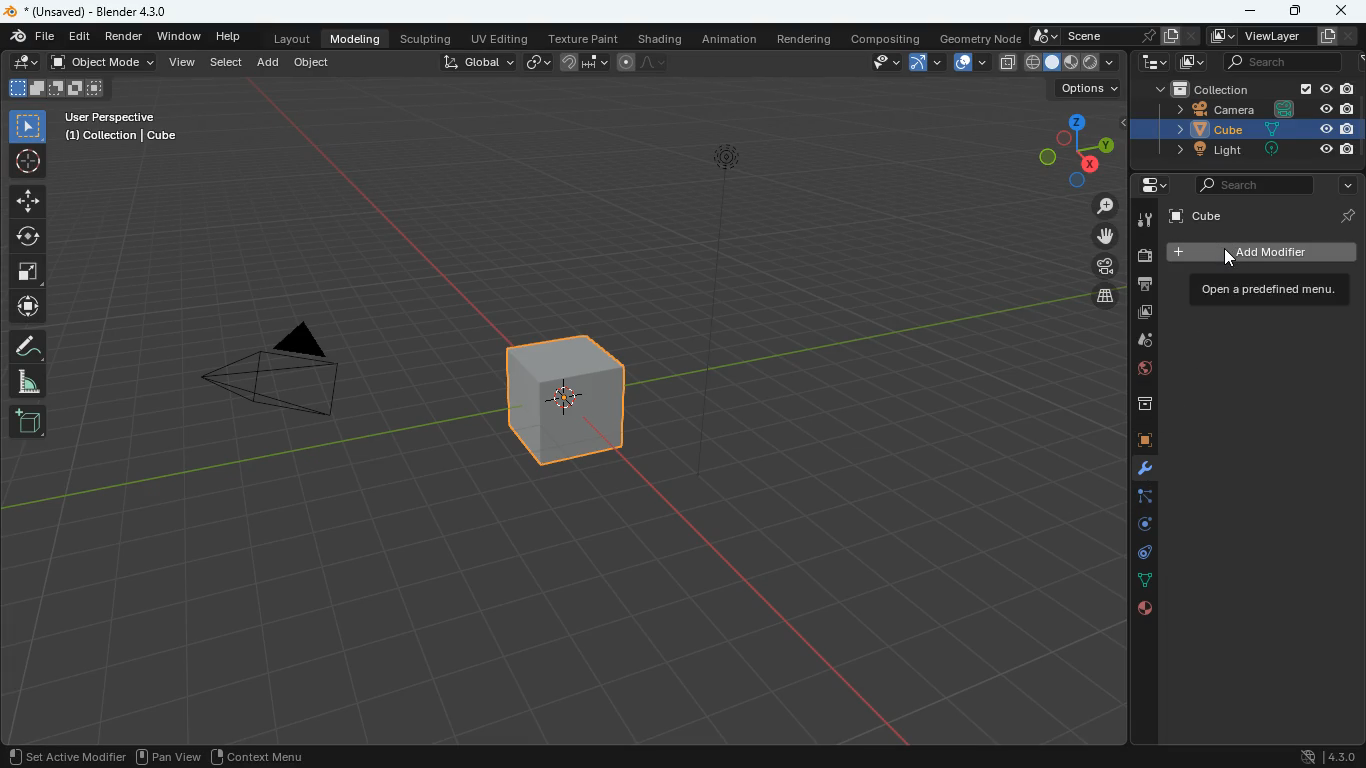 The width and height of the screenshot is (1366, 768). I want to click on edge, so click(1135, 500).